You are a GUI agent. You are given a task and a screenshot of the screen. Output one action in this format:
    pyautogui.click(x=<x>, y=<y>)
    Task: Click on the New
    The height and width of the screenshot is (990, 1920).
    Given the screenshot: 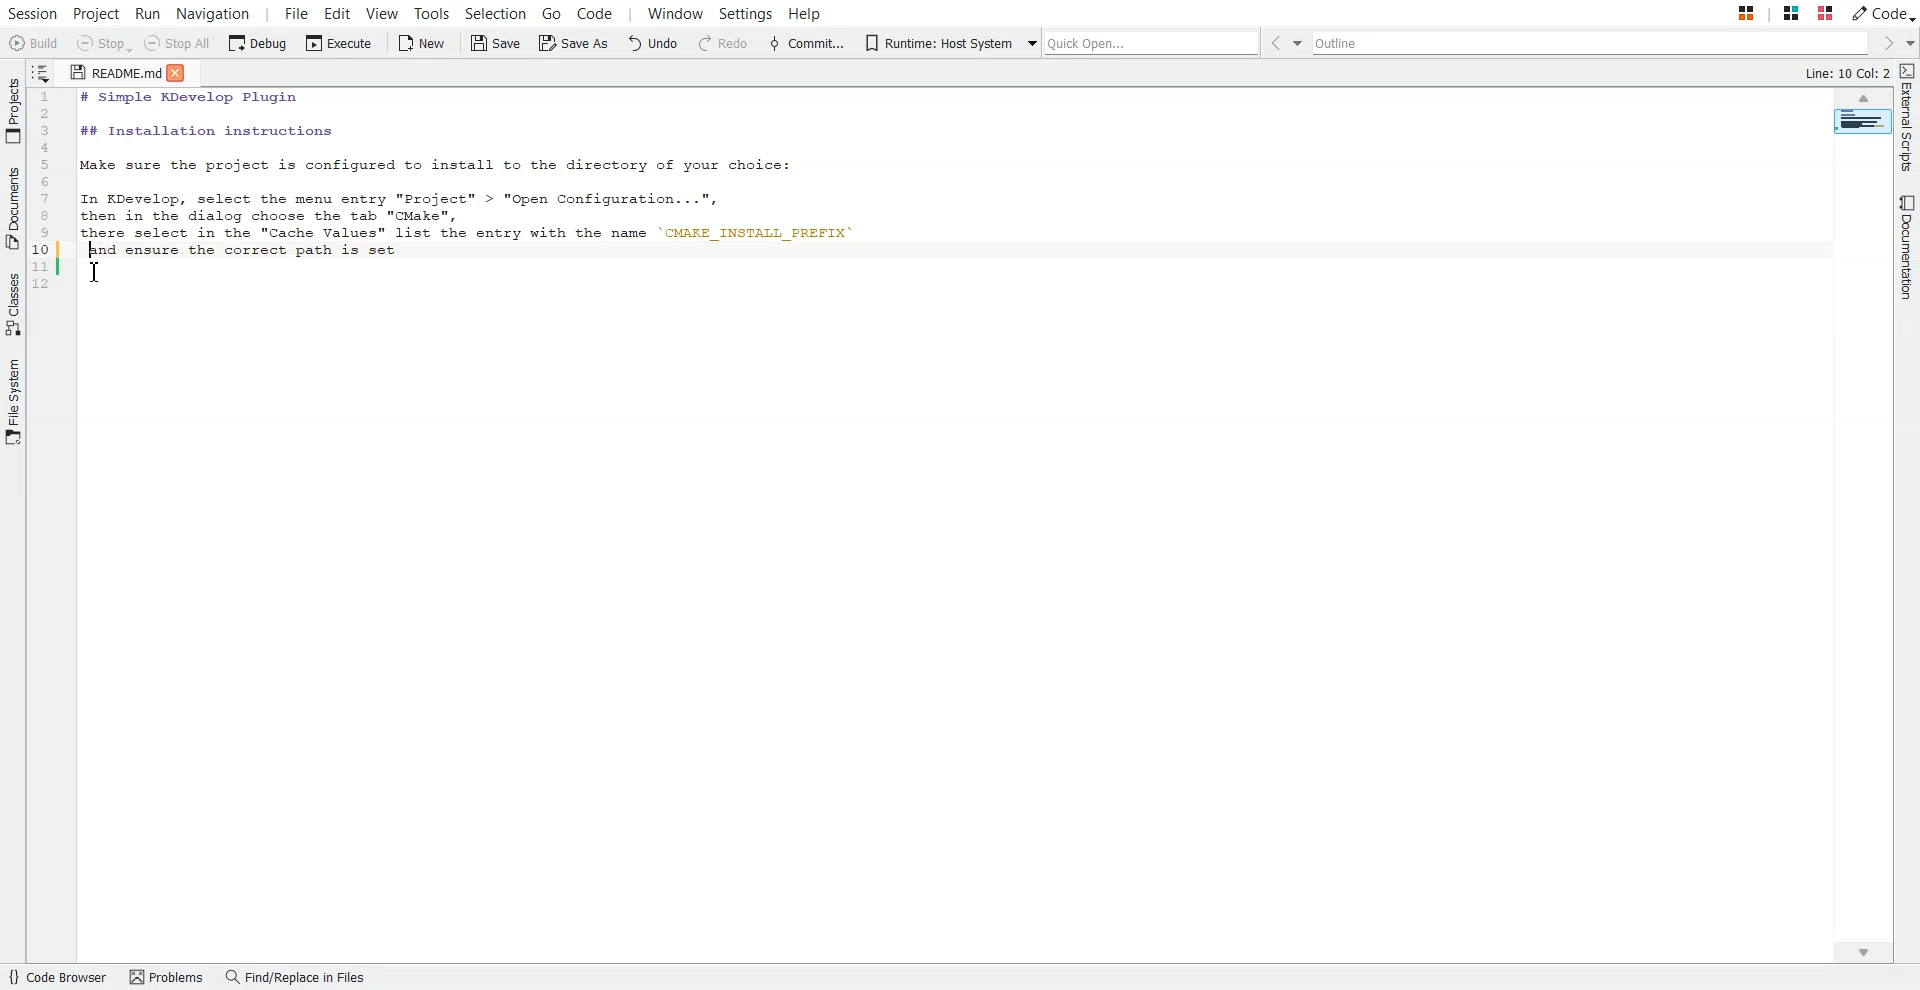 What is the action you would take?
    pyautogui.click(x=424, y=44)
    